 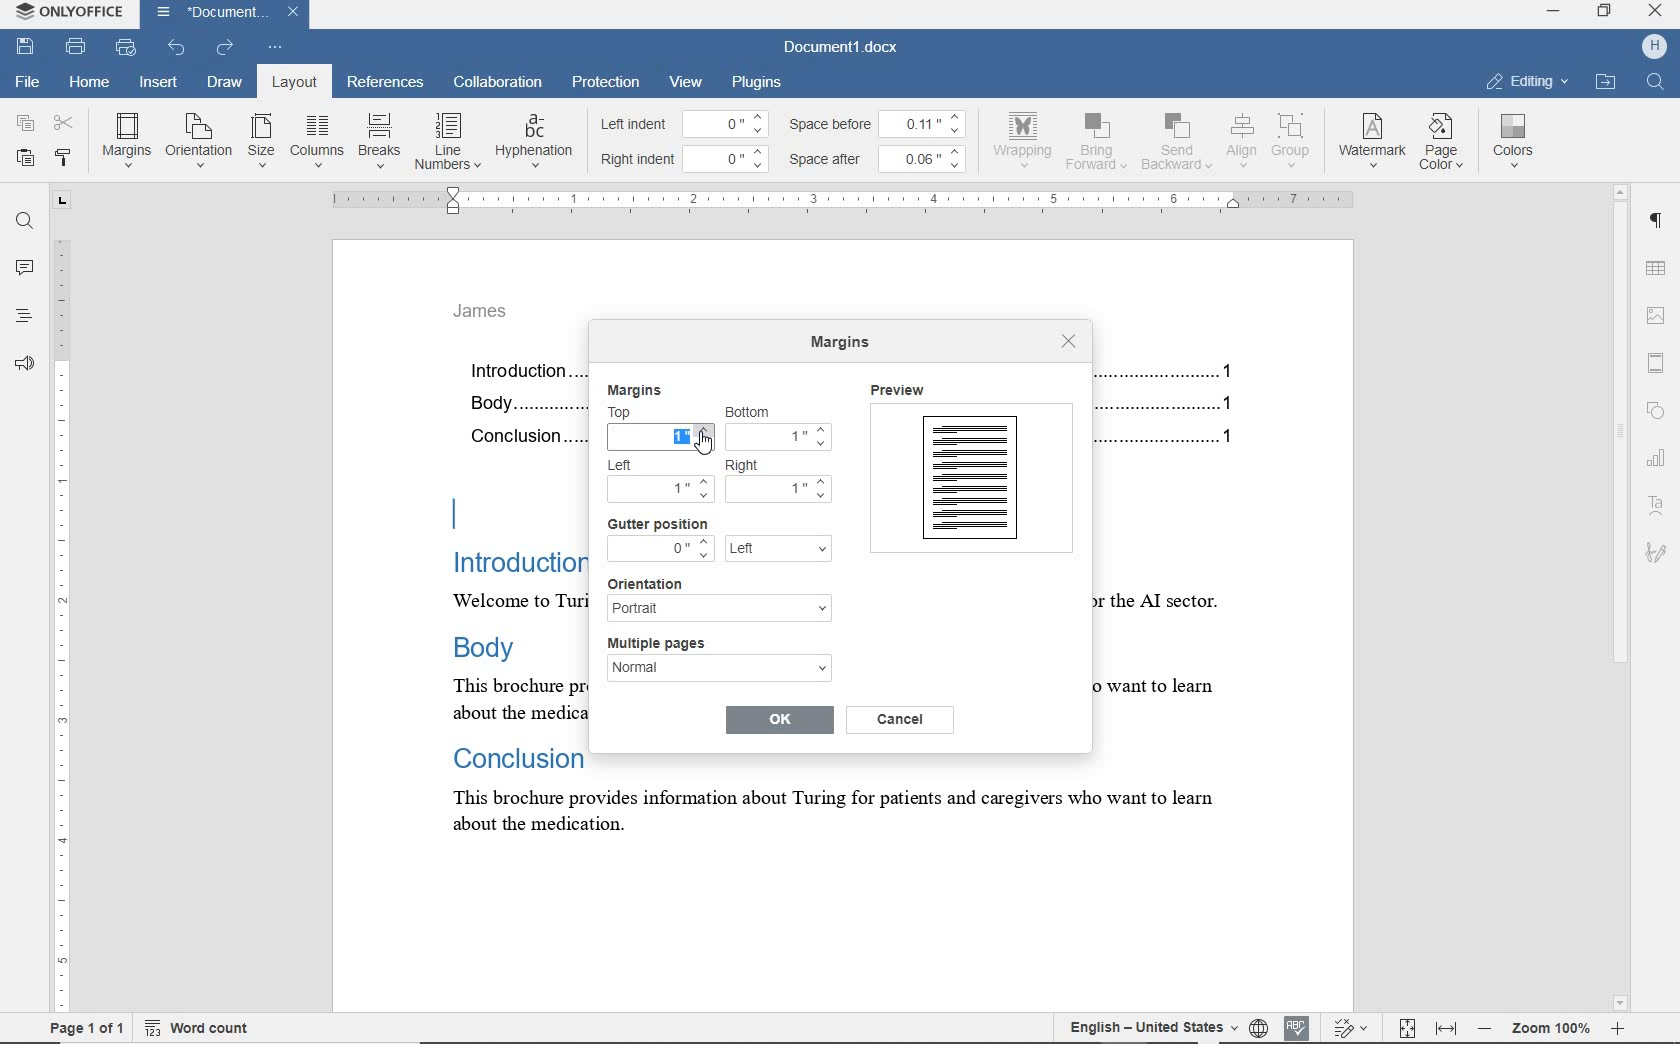 What do you see at coordinates (386, 84) in the screenshot?
I see `references` at bounding box center [386, 84].